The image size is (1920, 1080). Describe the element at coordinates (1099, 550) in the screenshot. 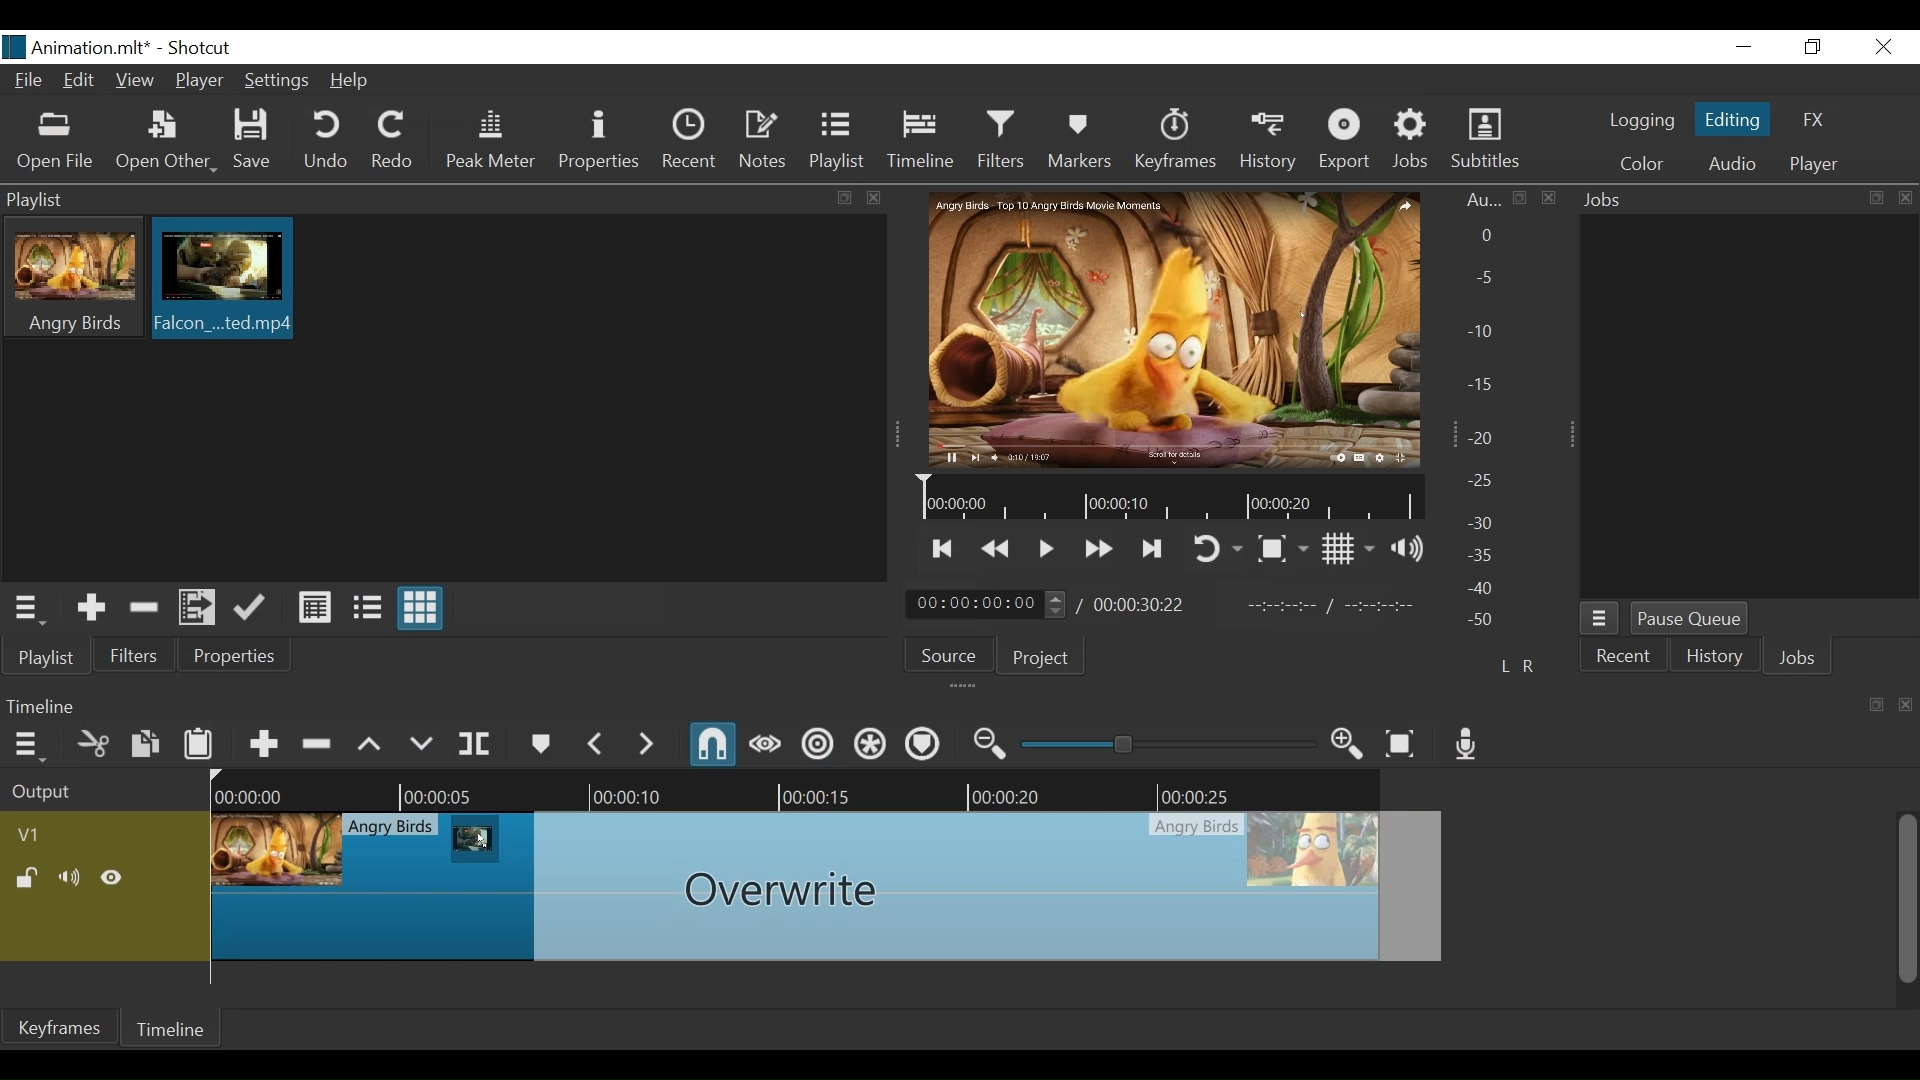

I see `Play forward quickly` at that location.